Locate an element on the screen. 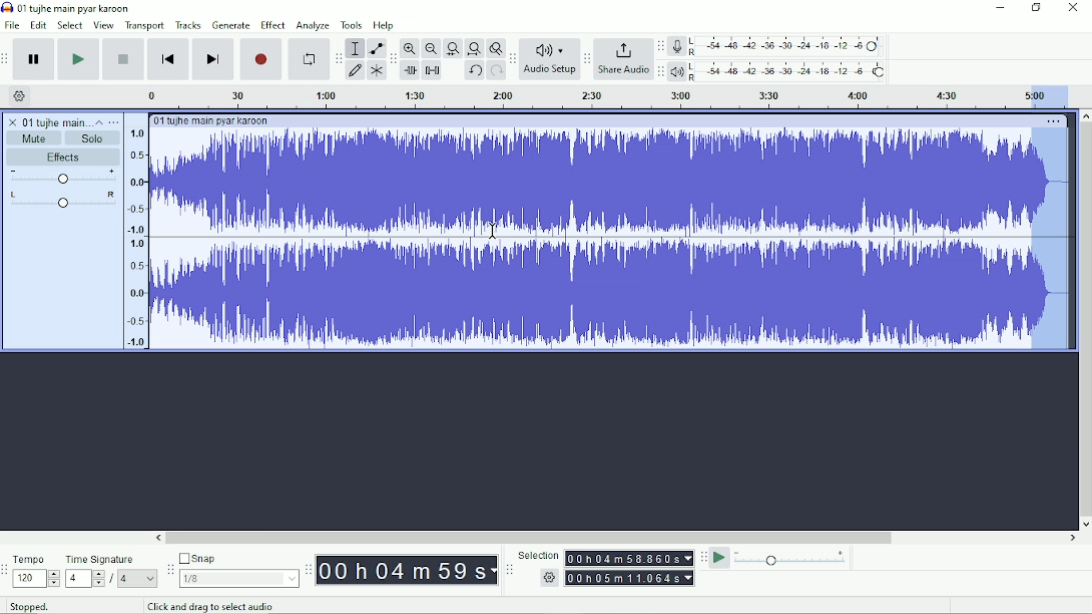  Audio Setup is located at coordinates (550, 59).